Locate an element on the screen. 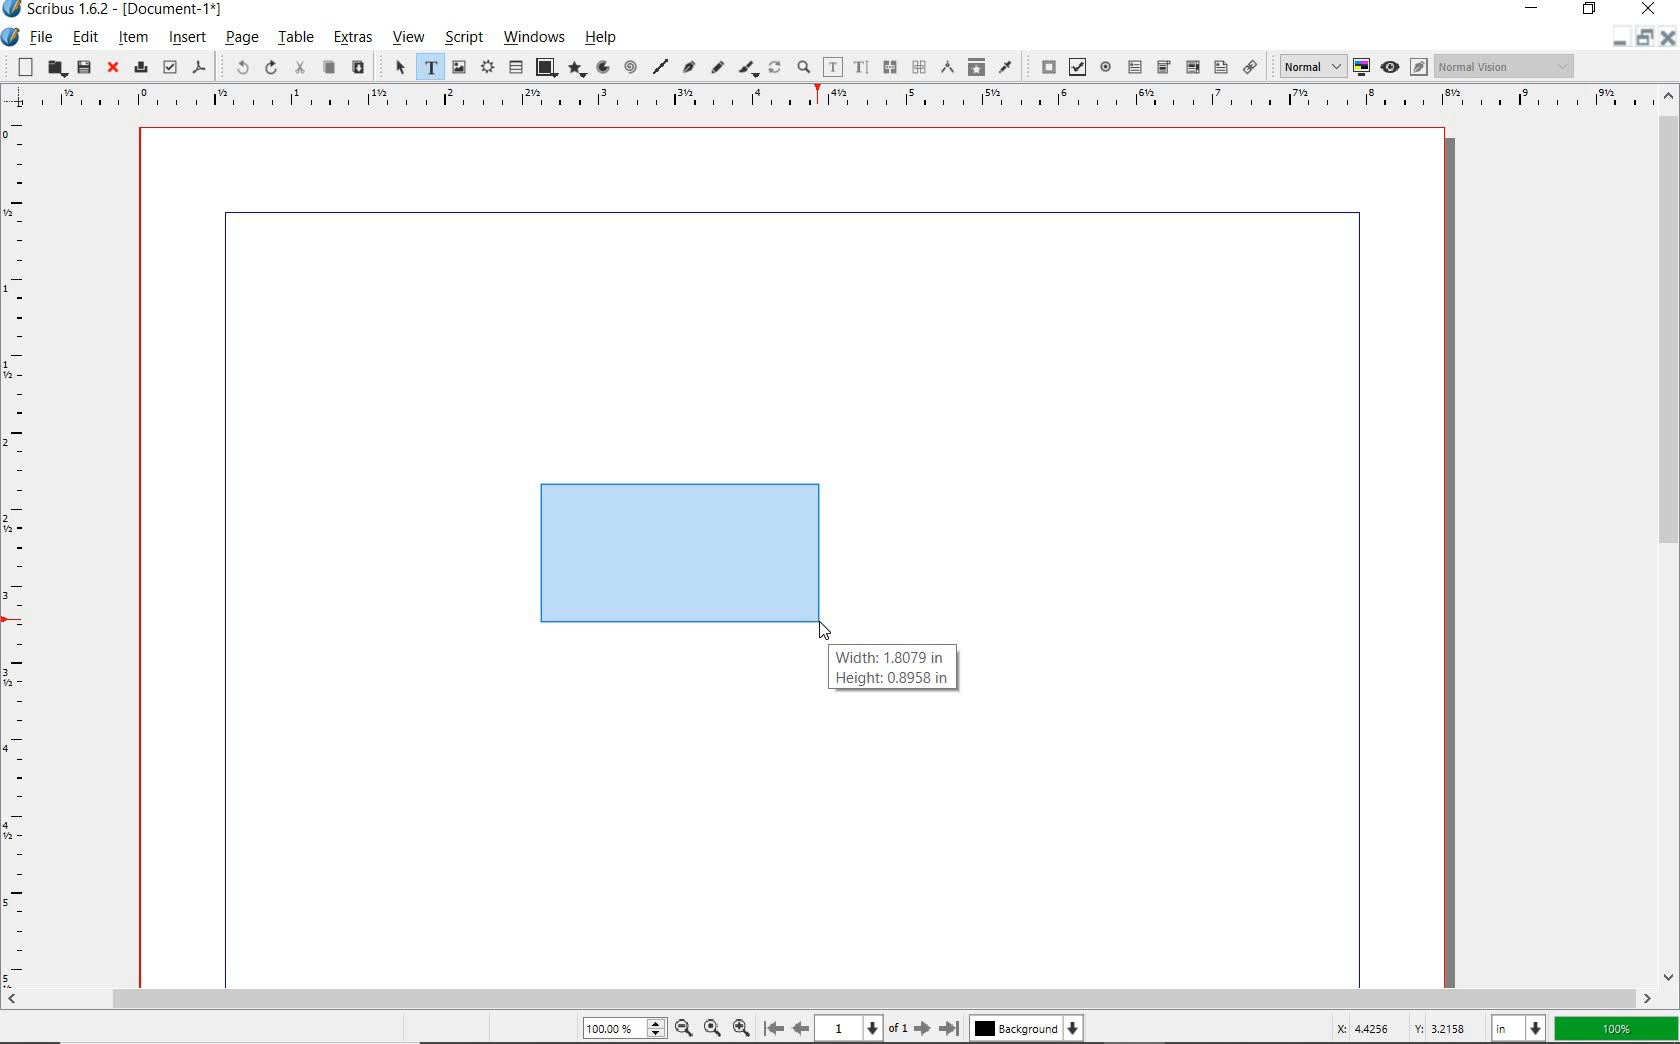 The width and height of the screenshot is (1680, 1044). text frame is located at coordinates (427, 67).